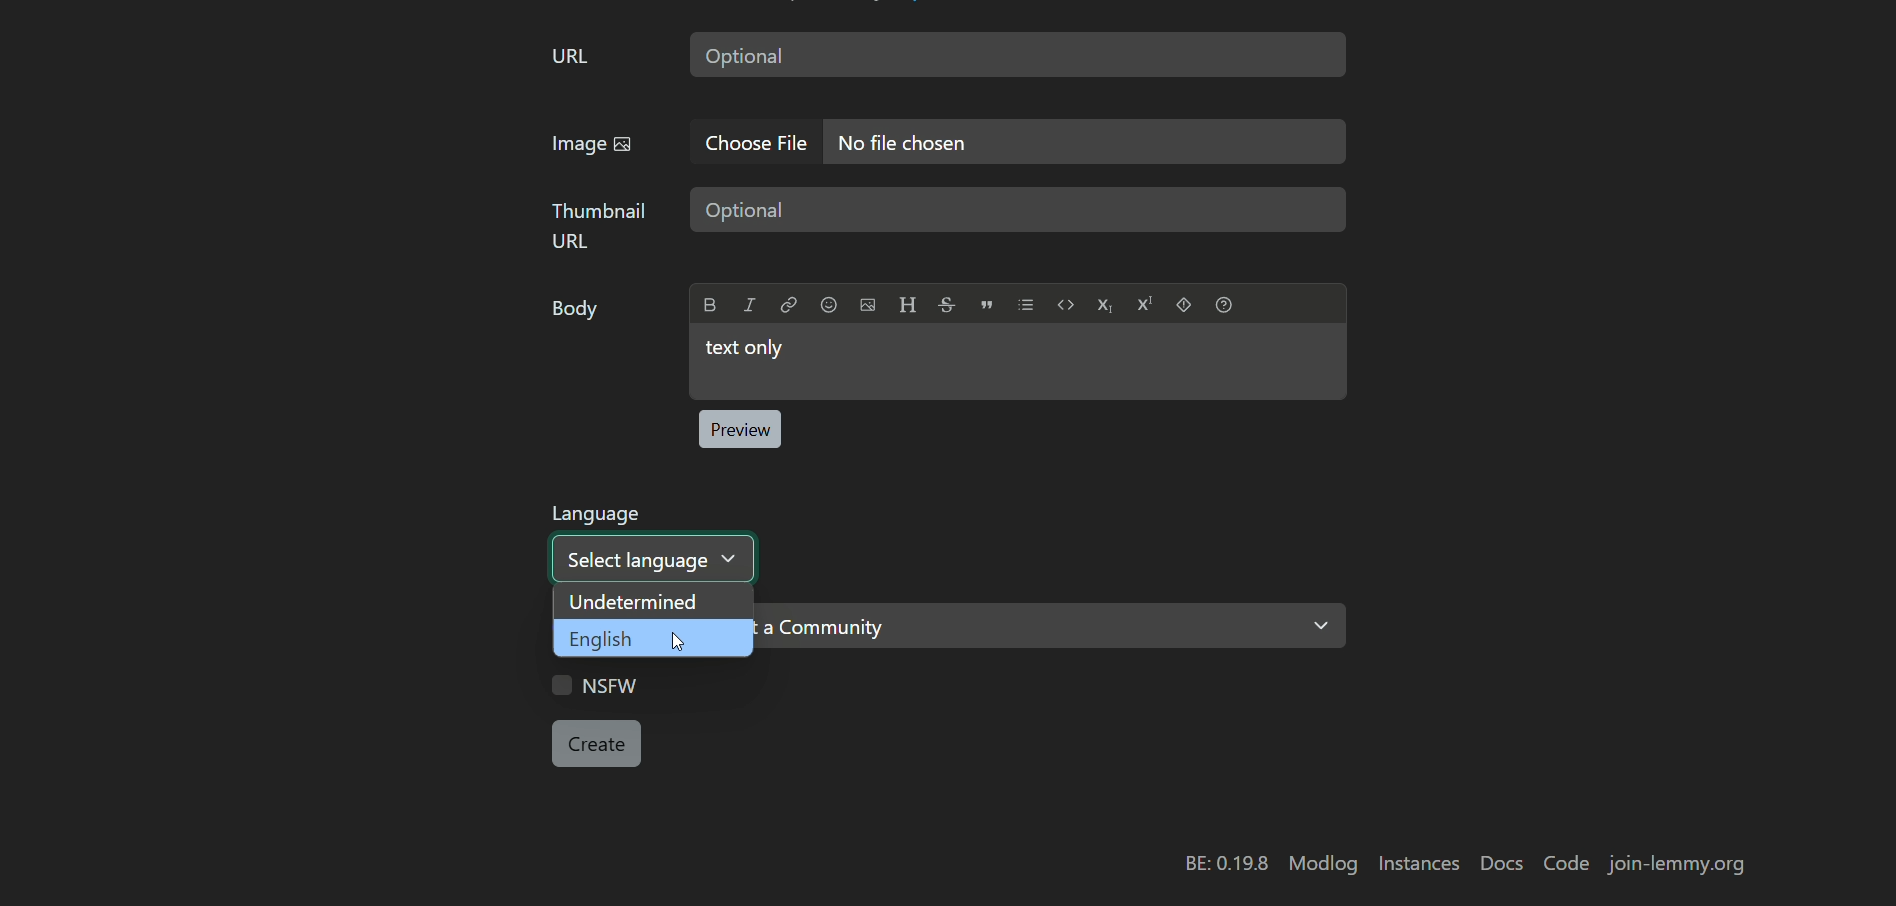  I want to click on thumbnail URL, so click(600, 225).